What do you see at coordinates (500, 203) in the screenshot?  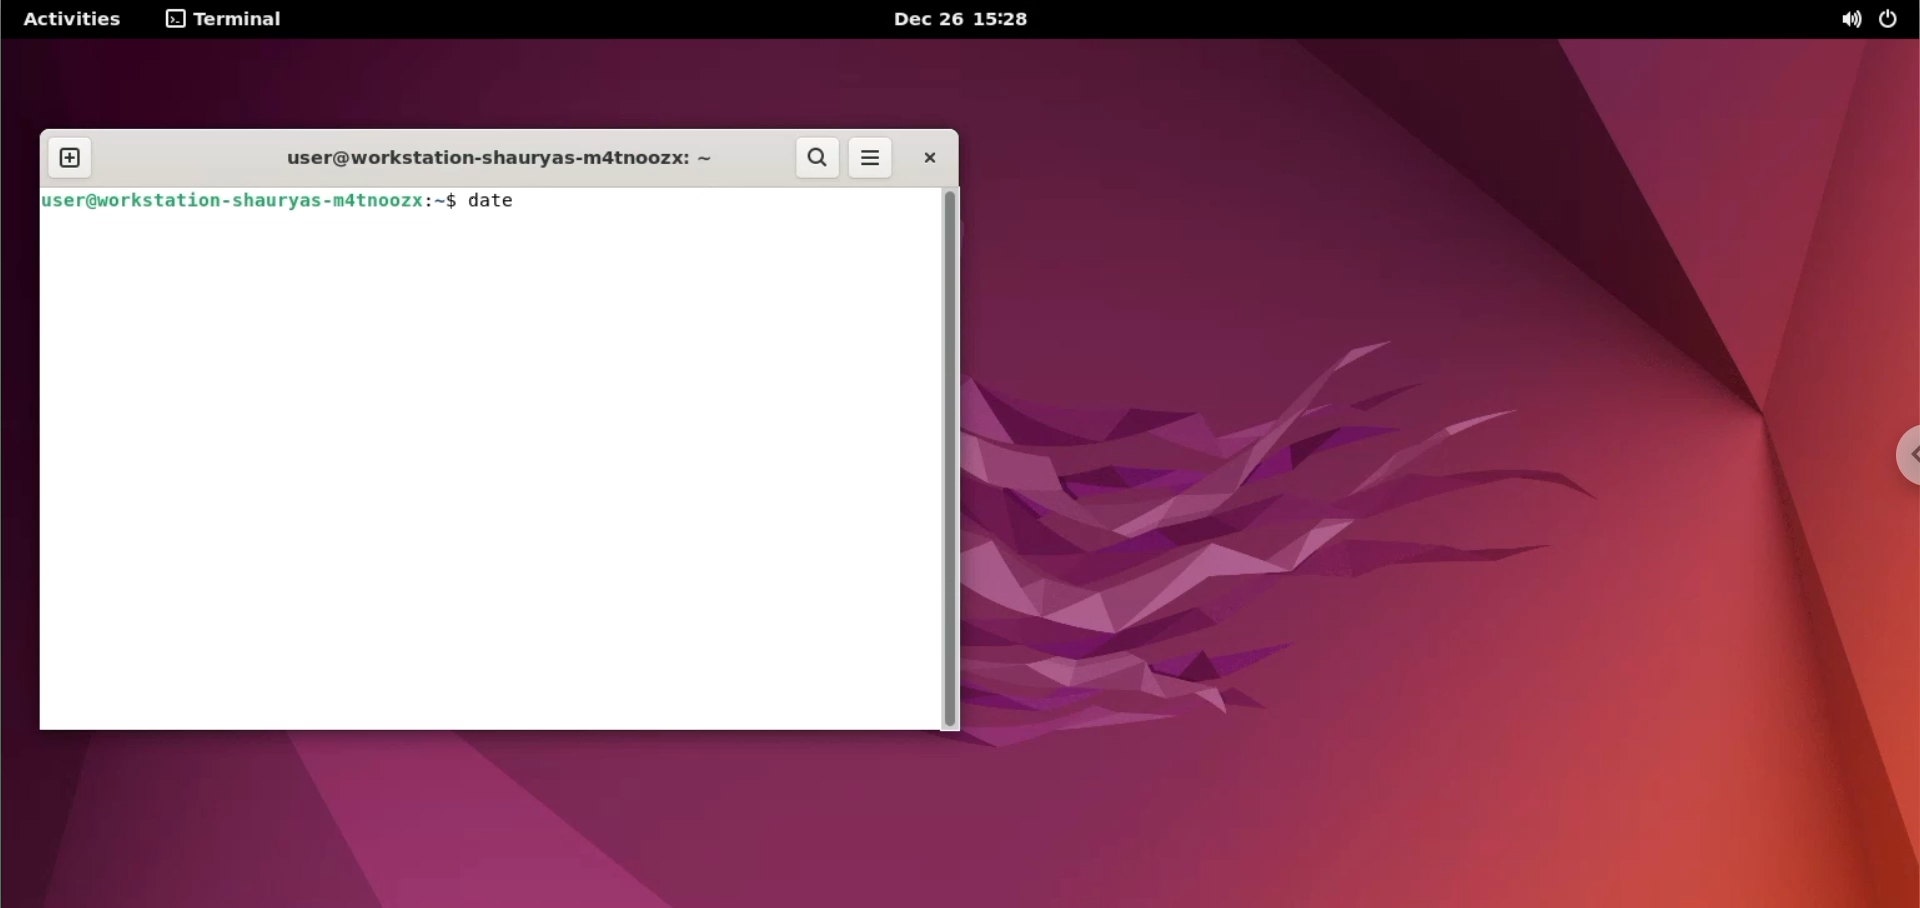 I see `date` at bounding box center [500, 203].